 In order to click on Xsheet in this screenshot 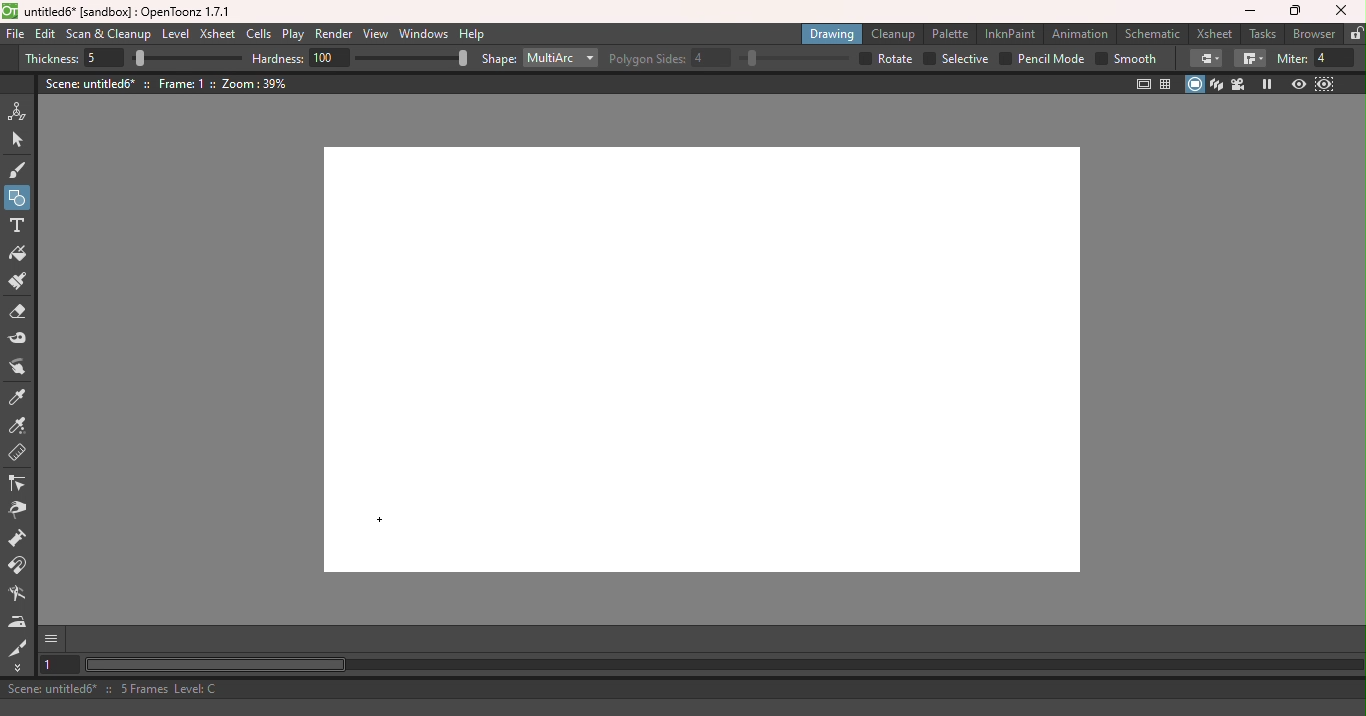, I will do `click(216, 34)`.